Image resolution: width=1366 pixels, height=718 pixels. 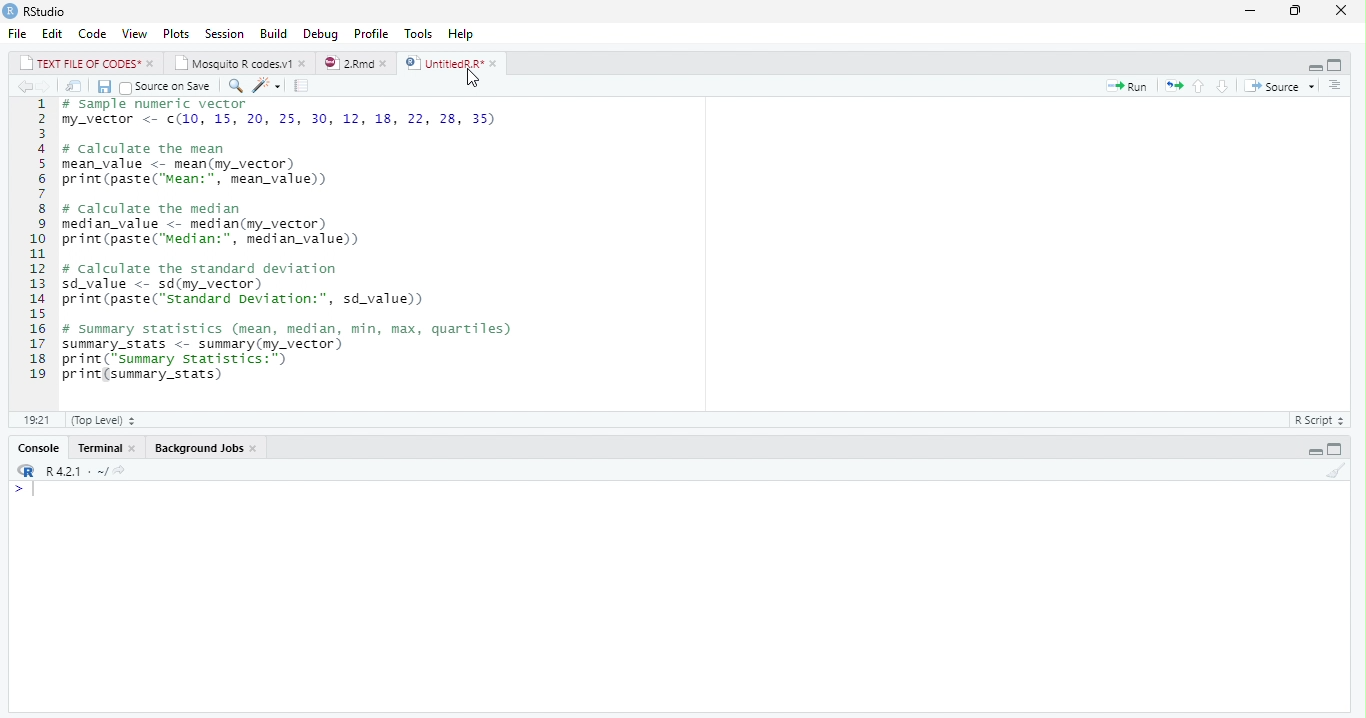 I want to click on back, so click(x=24, y=87).